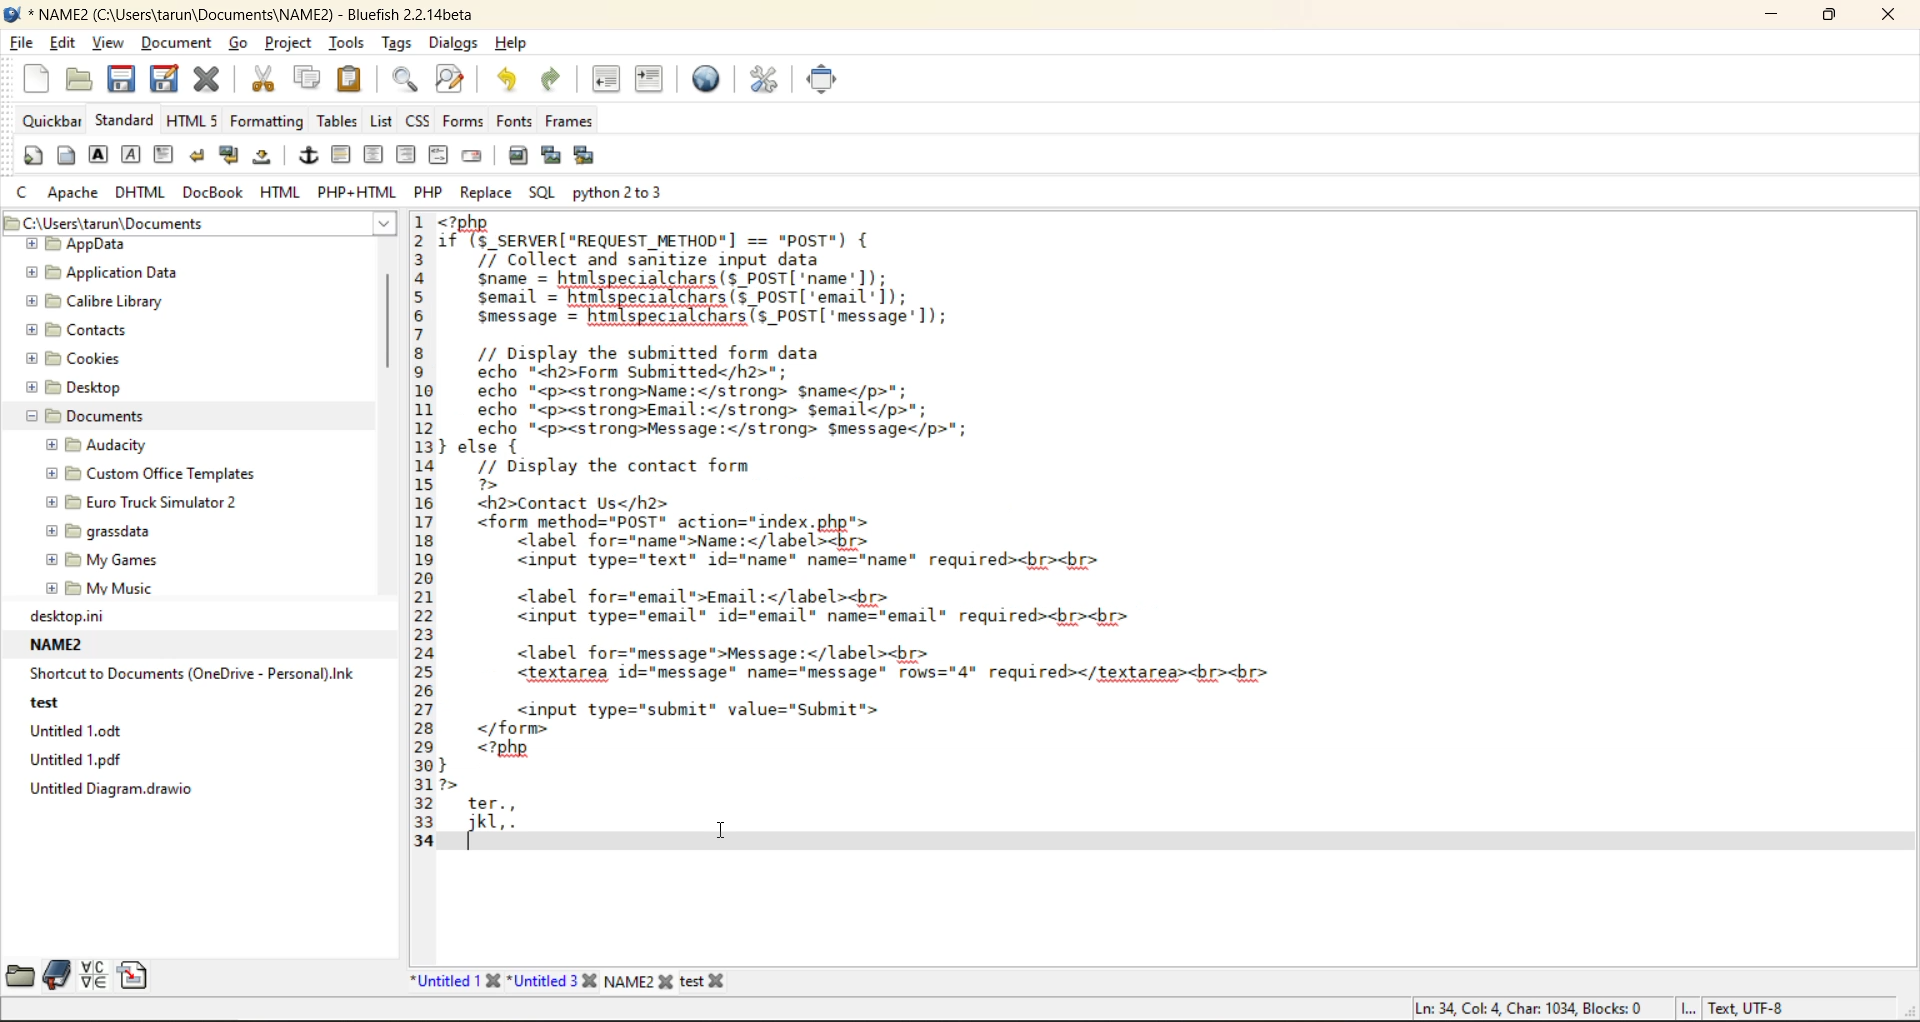 This screenshot has width=1920, height=1022. I want to click on list, so click(387, 123).